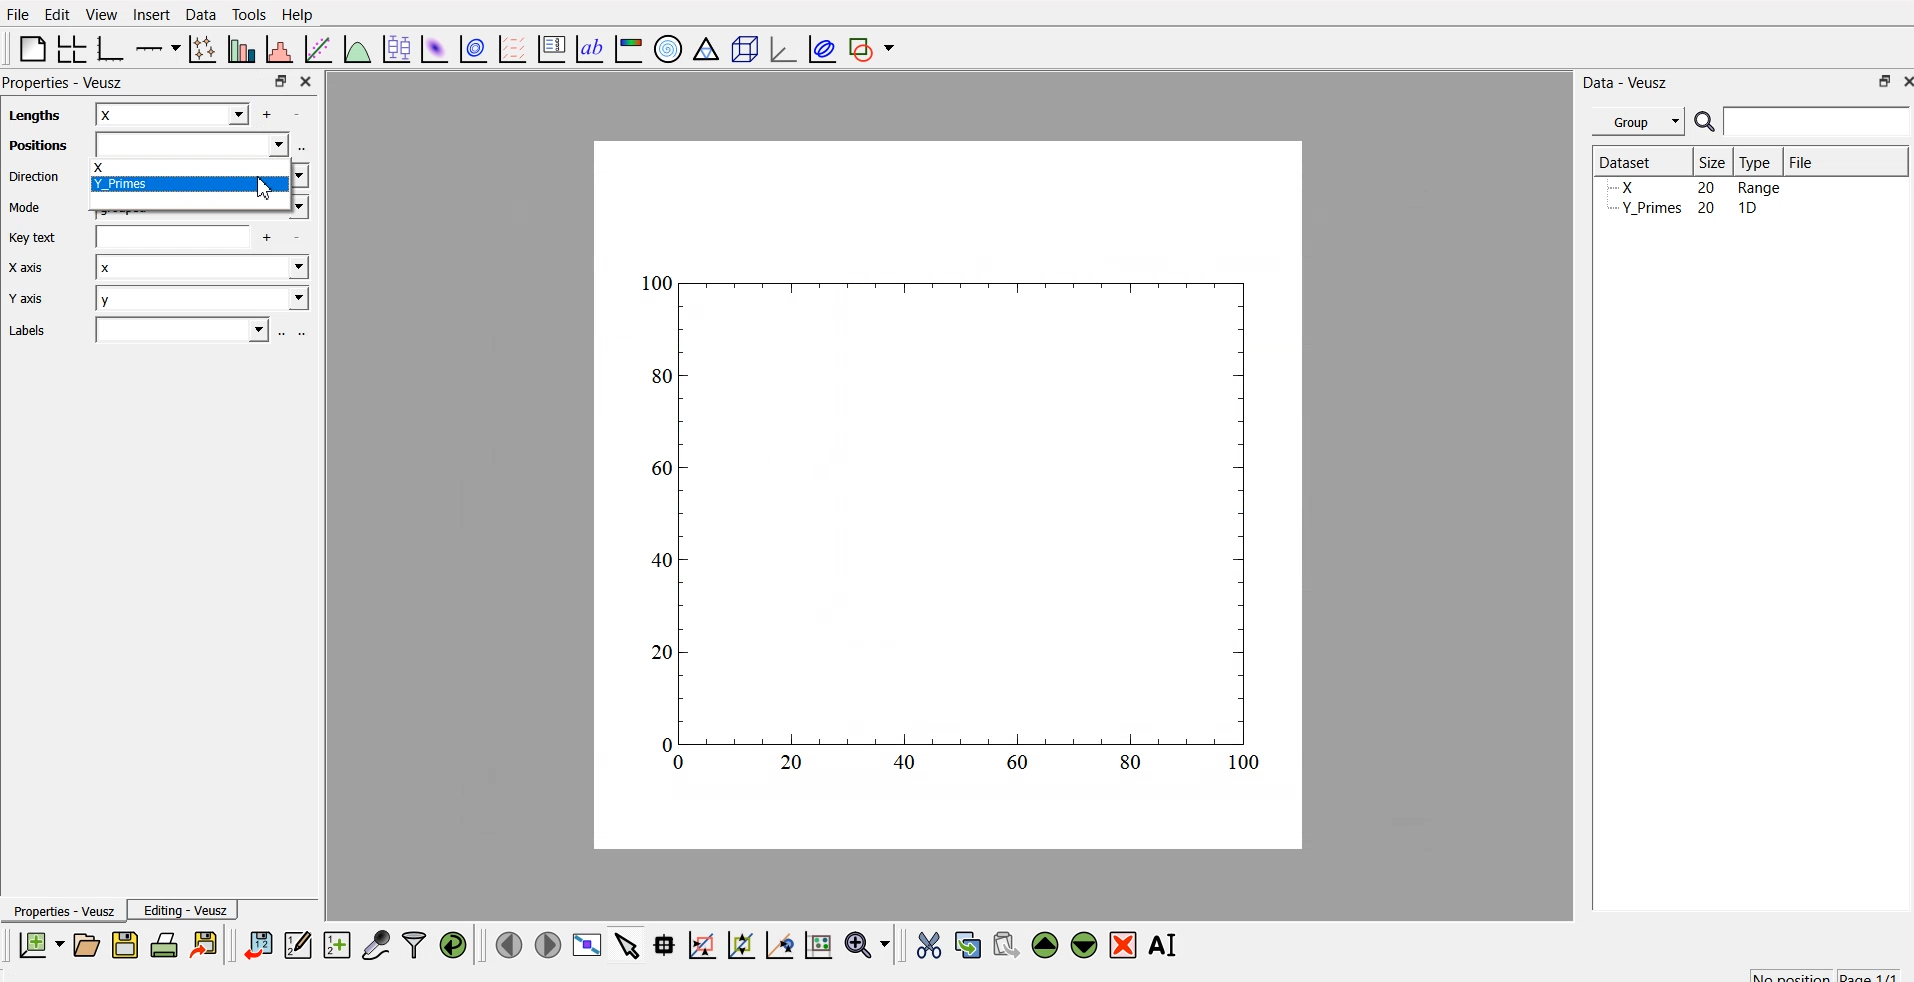 This screenshot has width=1914, height=982. What do you see at coordinates (54, 13) in the screenshot?
I see `Edit` at bounding box center [54, 13].